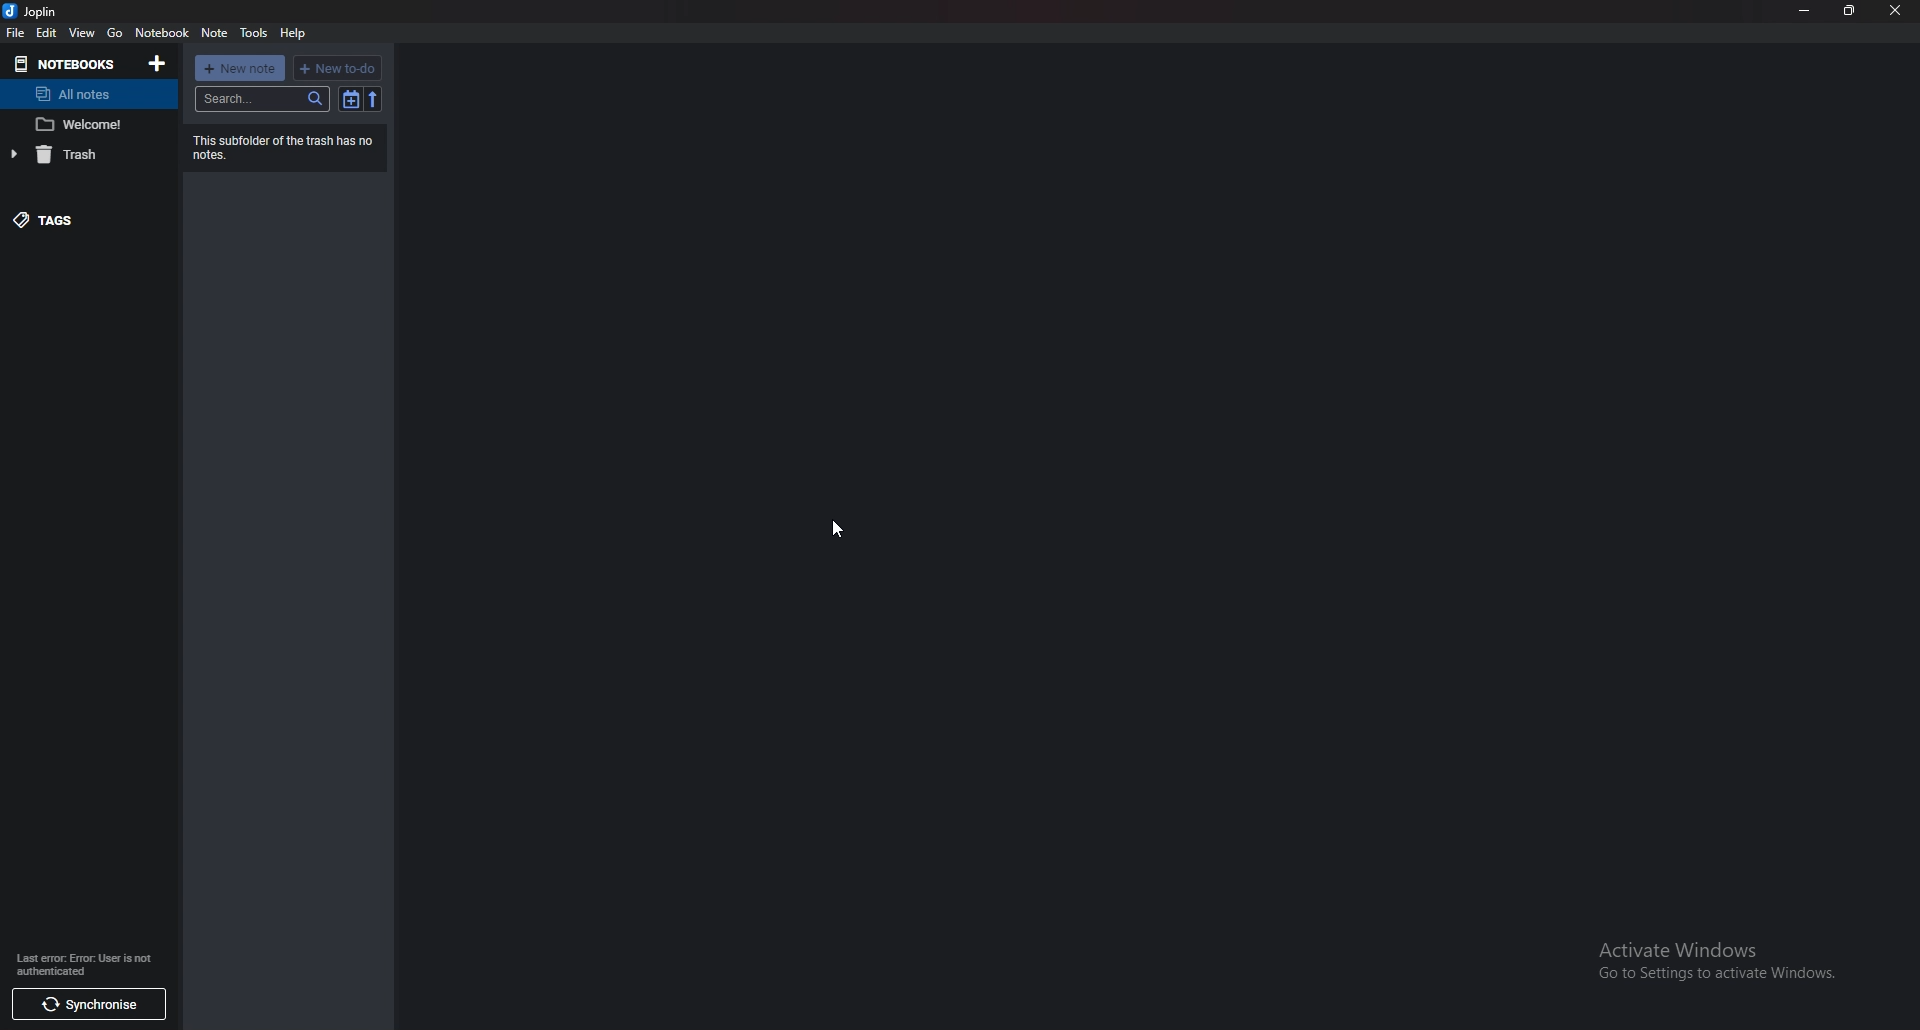 The height and width of the screenshot is (1030, 1920). I want to click on search, so click(264, 99).